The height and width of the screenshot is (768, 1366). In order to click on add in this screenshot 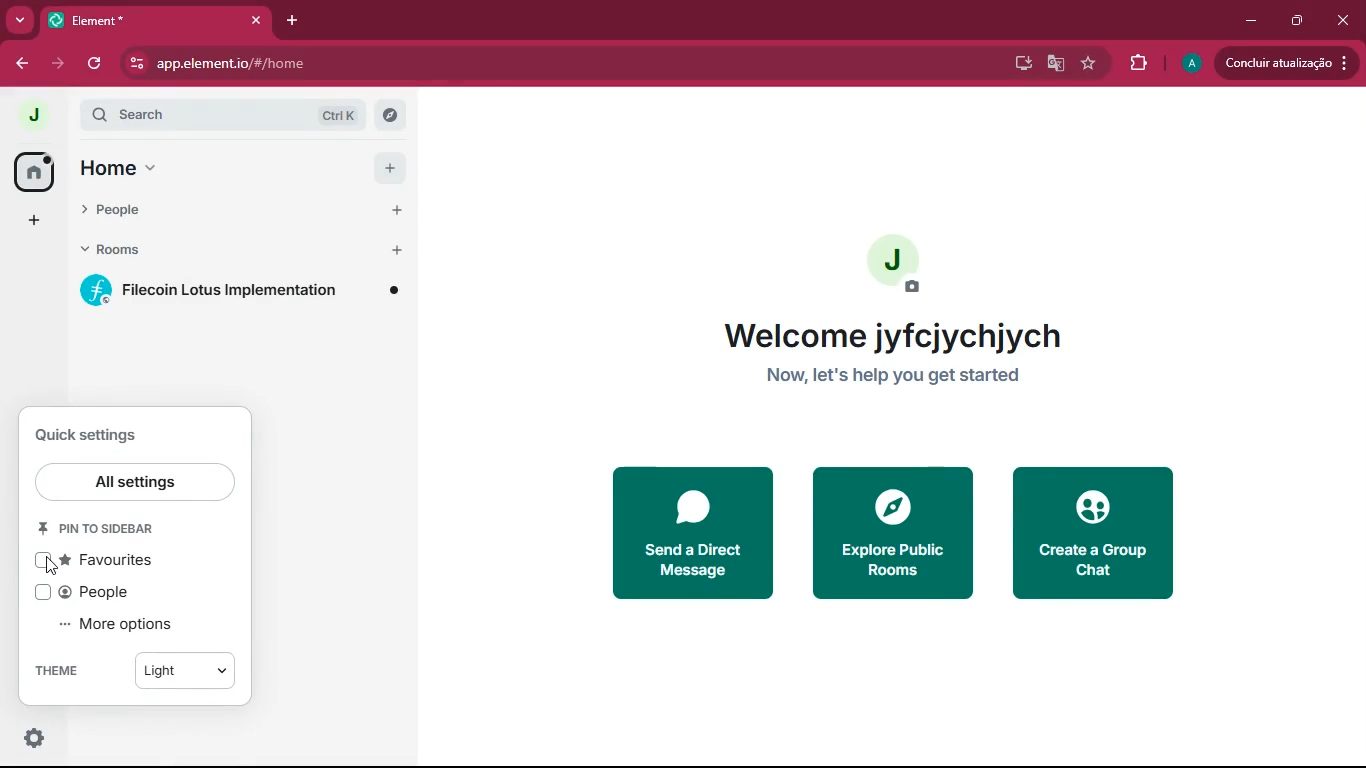, I will do `click(390, 167)`.